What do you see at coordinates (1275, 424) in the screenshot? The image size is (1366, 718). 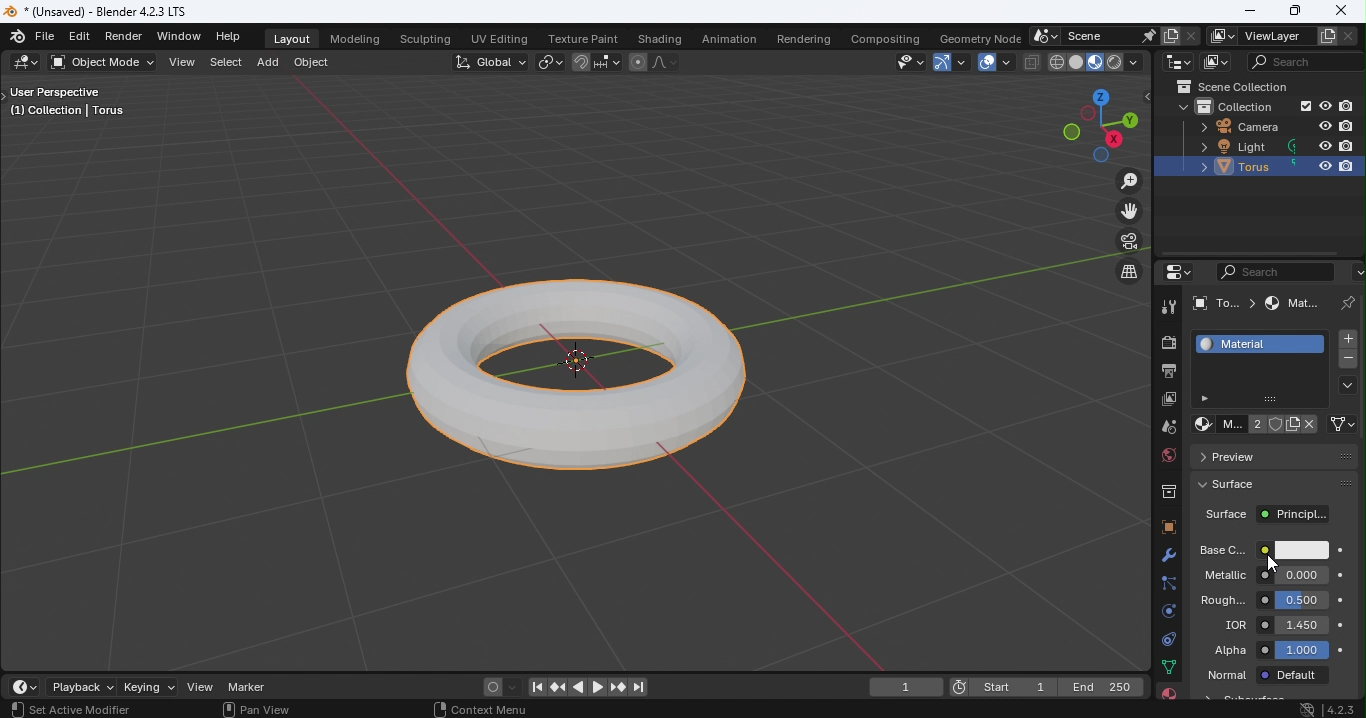 I see `Fake user` at bounding box center [1275, 424].